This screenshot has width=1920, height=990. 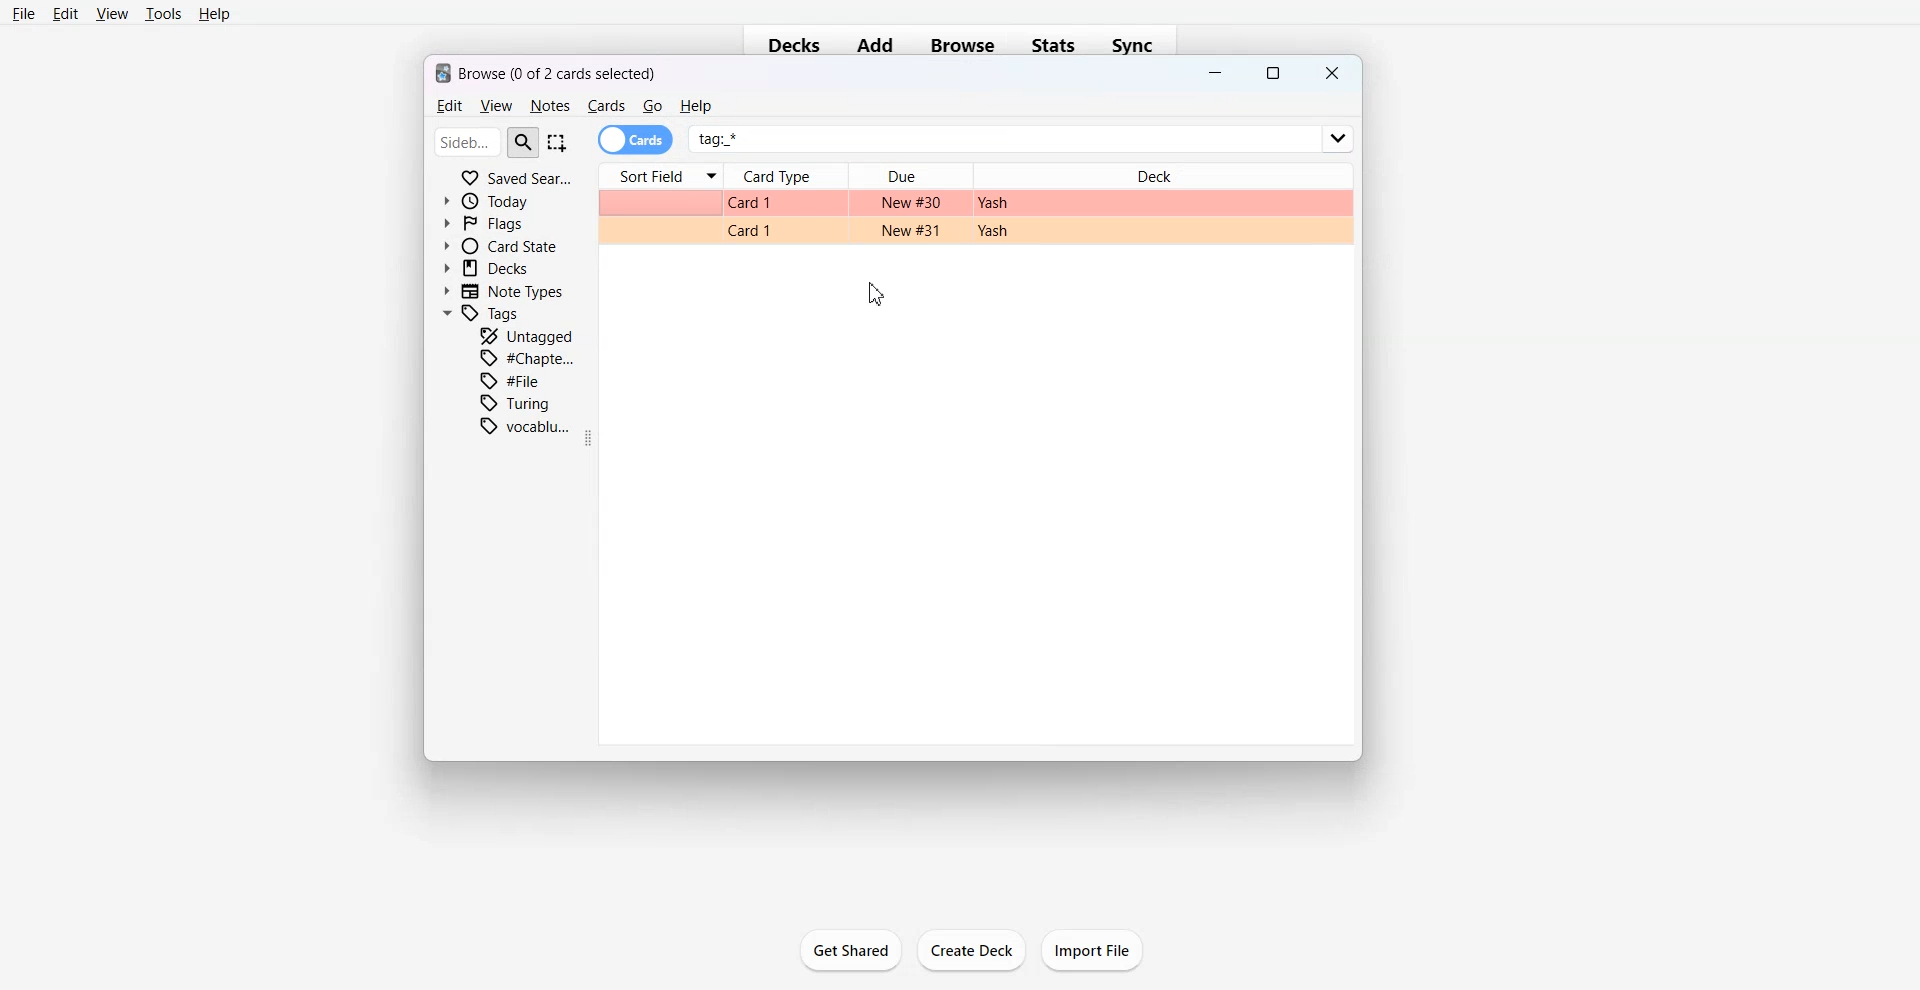 What do you see at coordinates (483, 314) in the screenshot?
I see `Tags` at bounding box center [483, 314].